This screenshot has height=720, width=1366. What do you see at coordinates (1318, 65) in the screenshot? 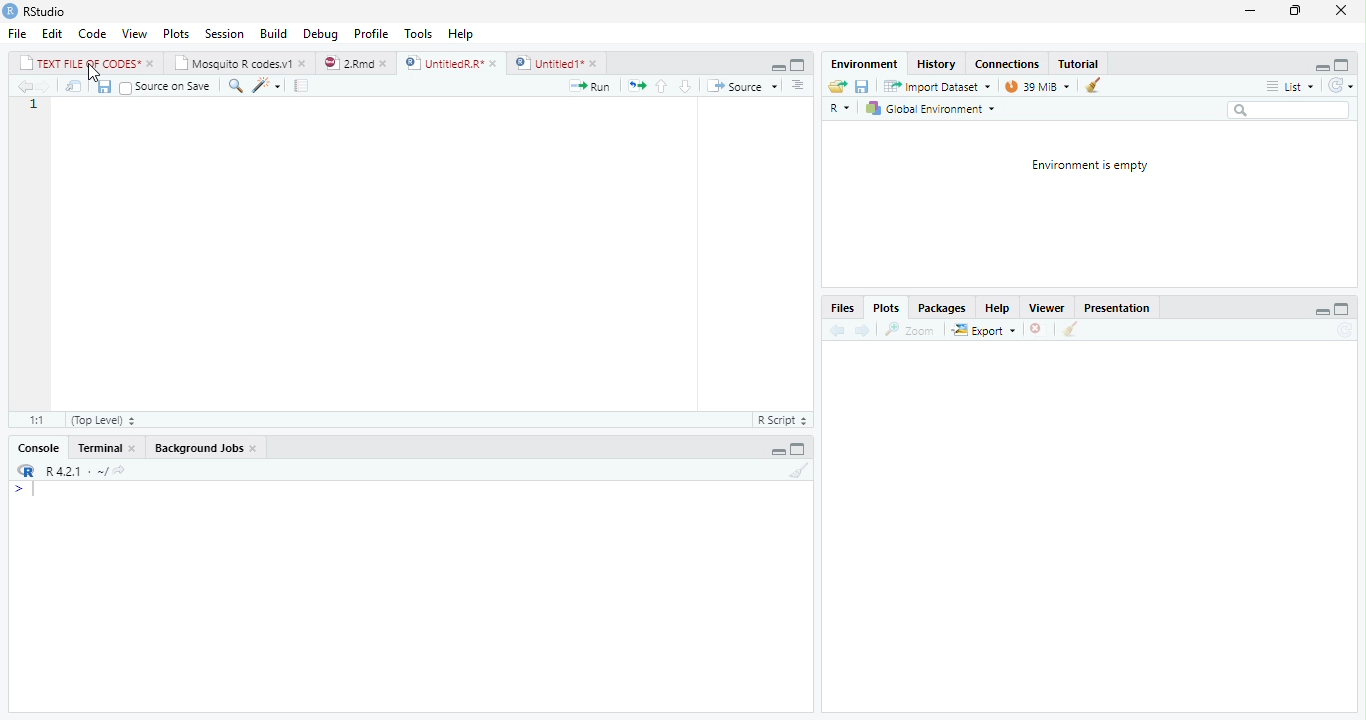
I see `Minimize` at bounding box center [1318, 65].